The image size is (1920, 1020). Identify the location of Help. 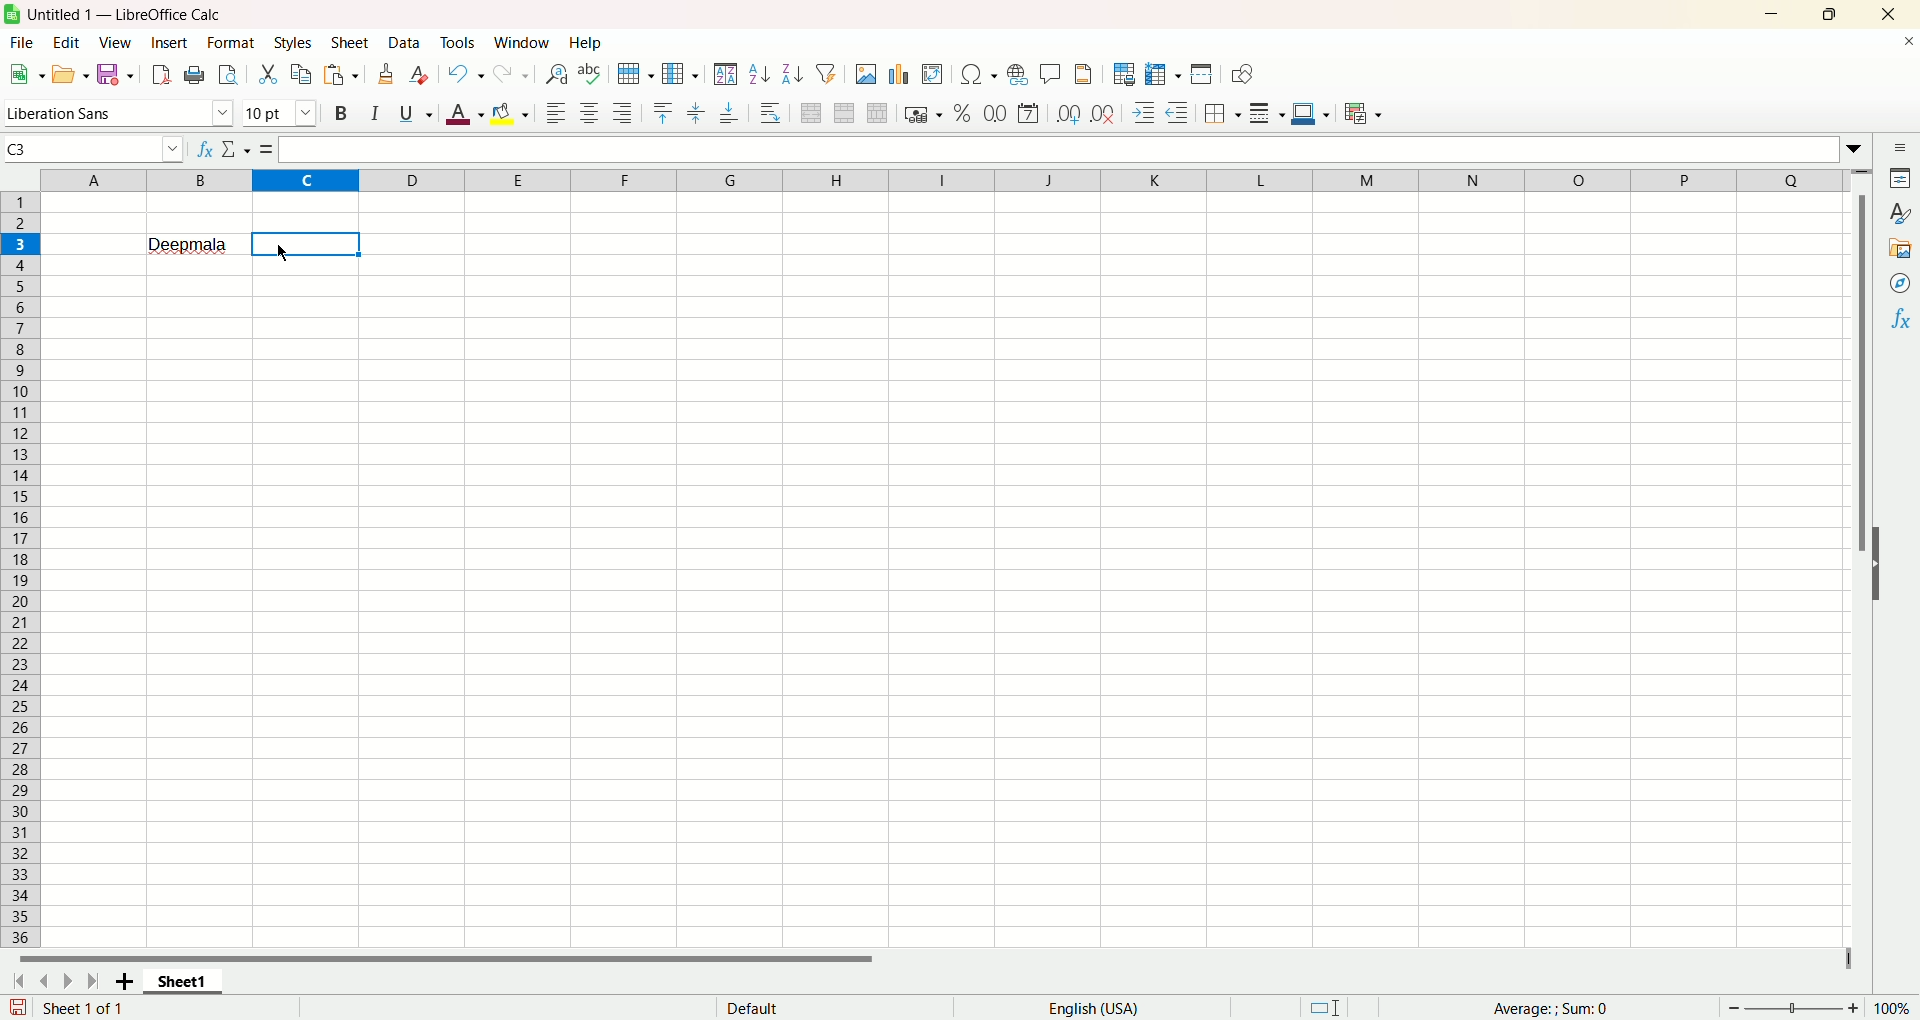
(589, 42).